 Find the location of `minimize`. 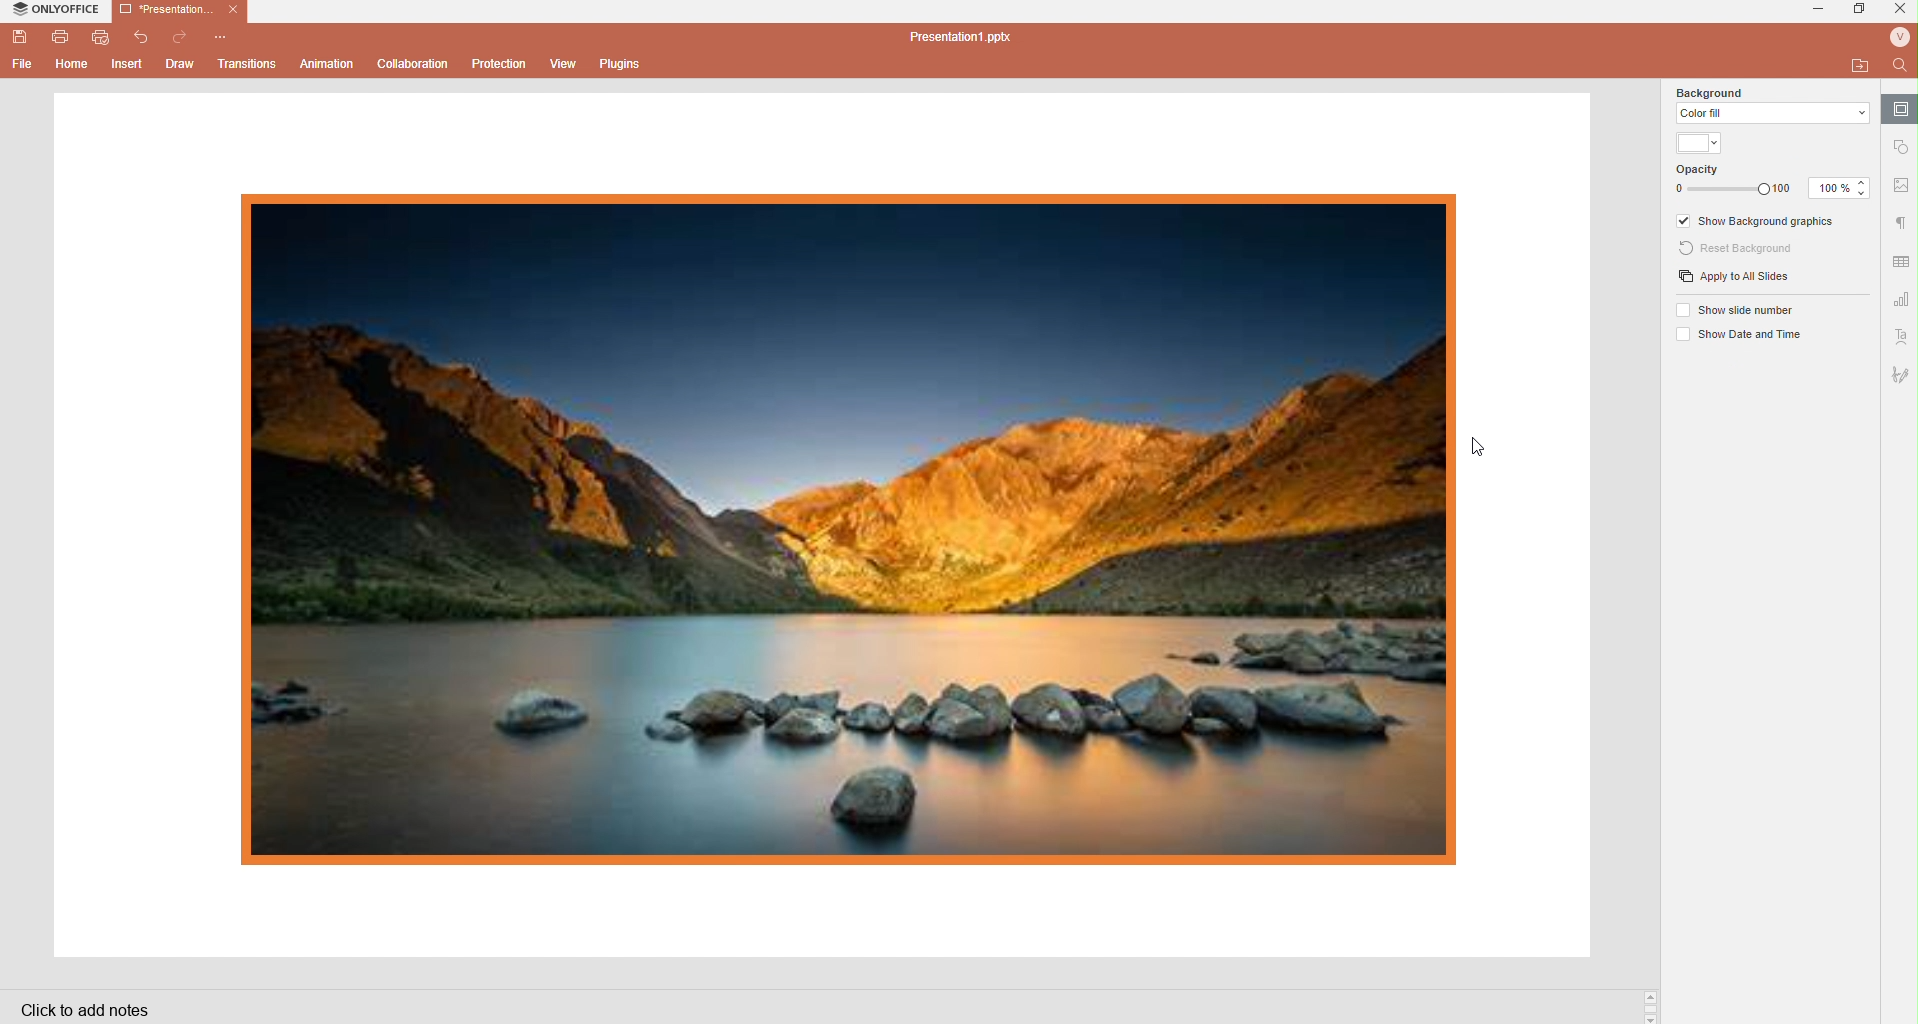

minimize is located at coordinates (1822, 9).